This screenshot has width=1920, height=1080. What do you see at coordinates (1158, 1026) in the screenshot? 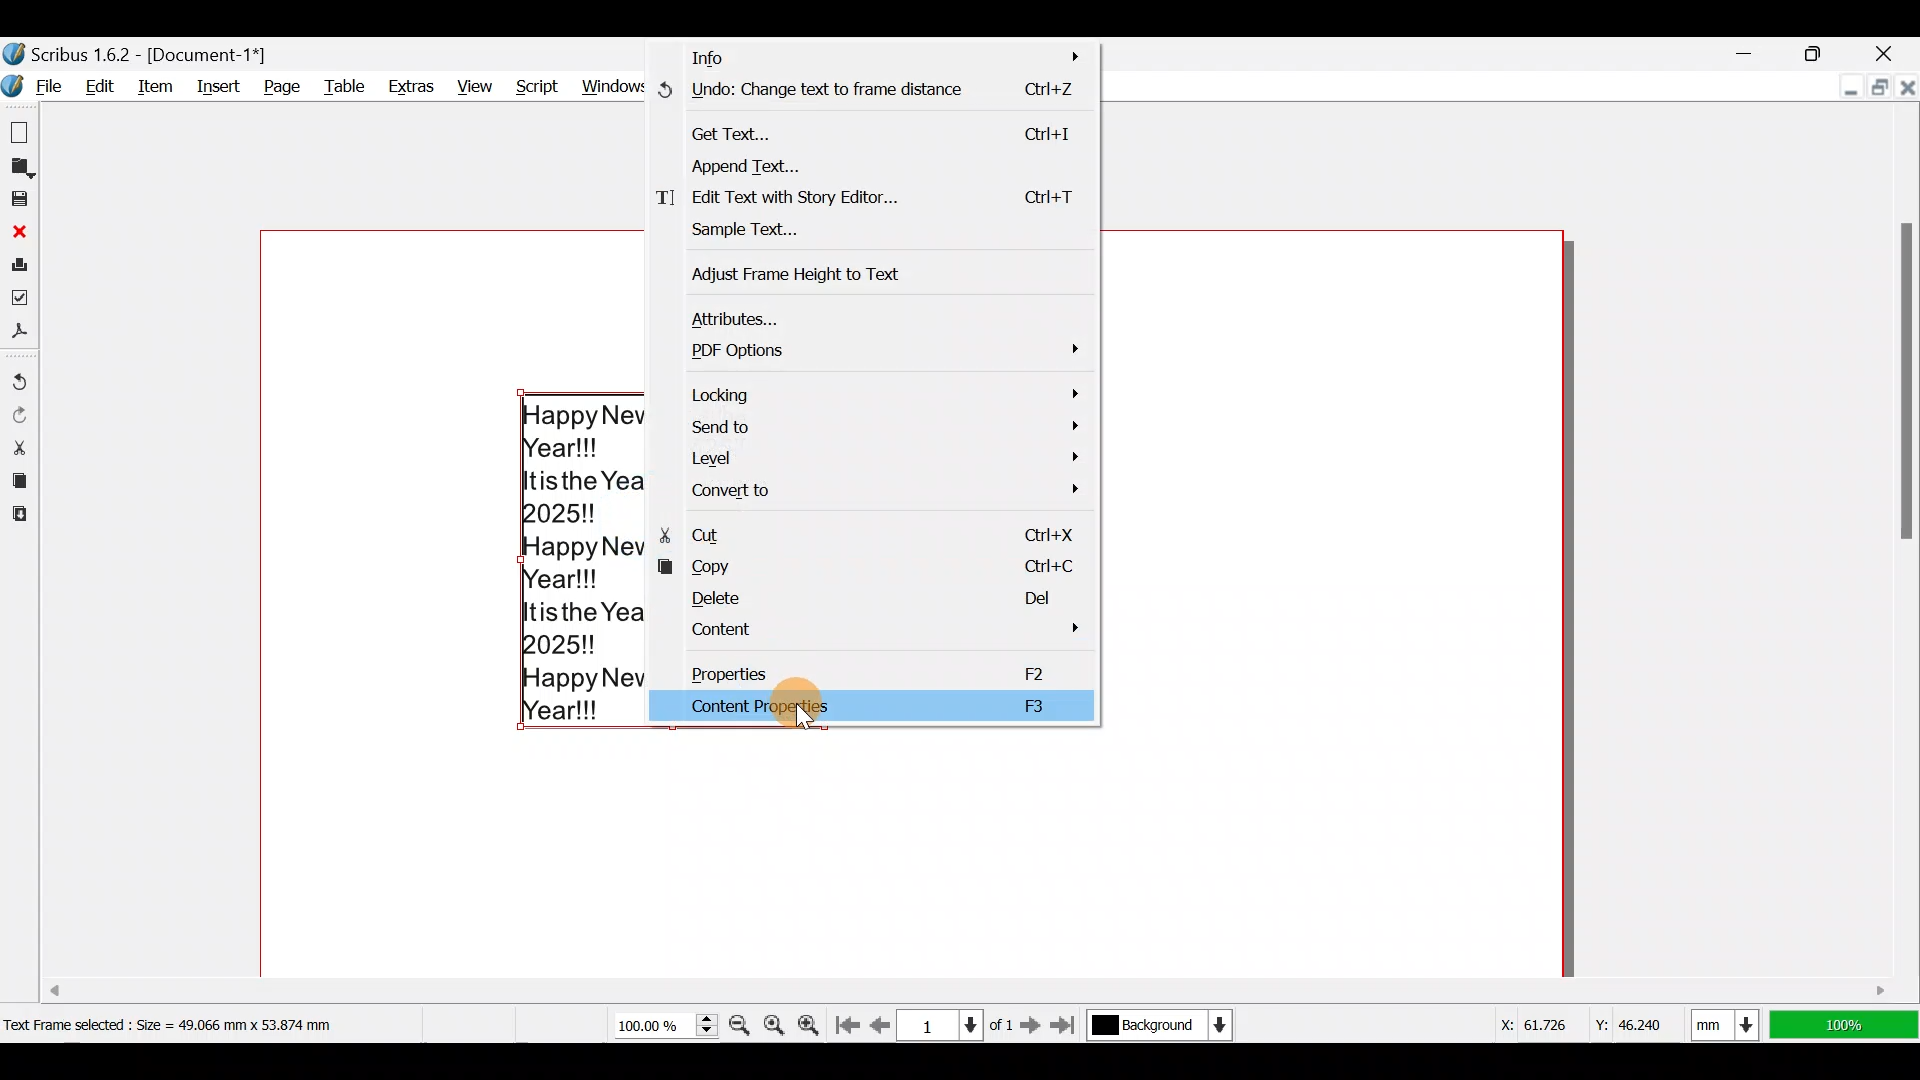
I see `Select current layer` at bounding box center [1158, 1026].